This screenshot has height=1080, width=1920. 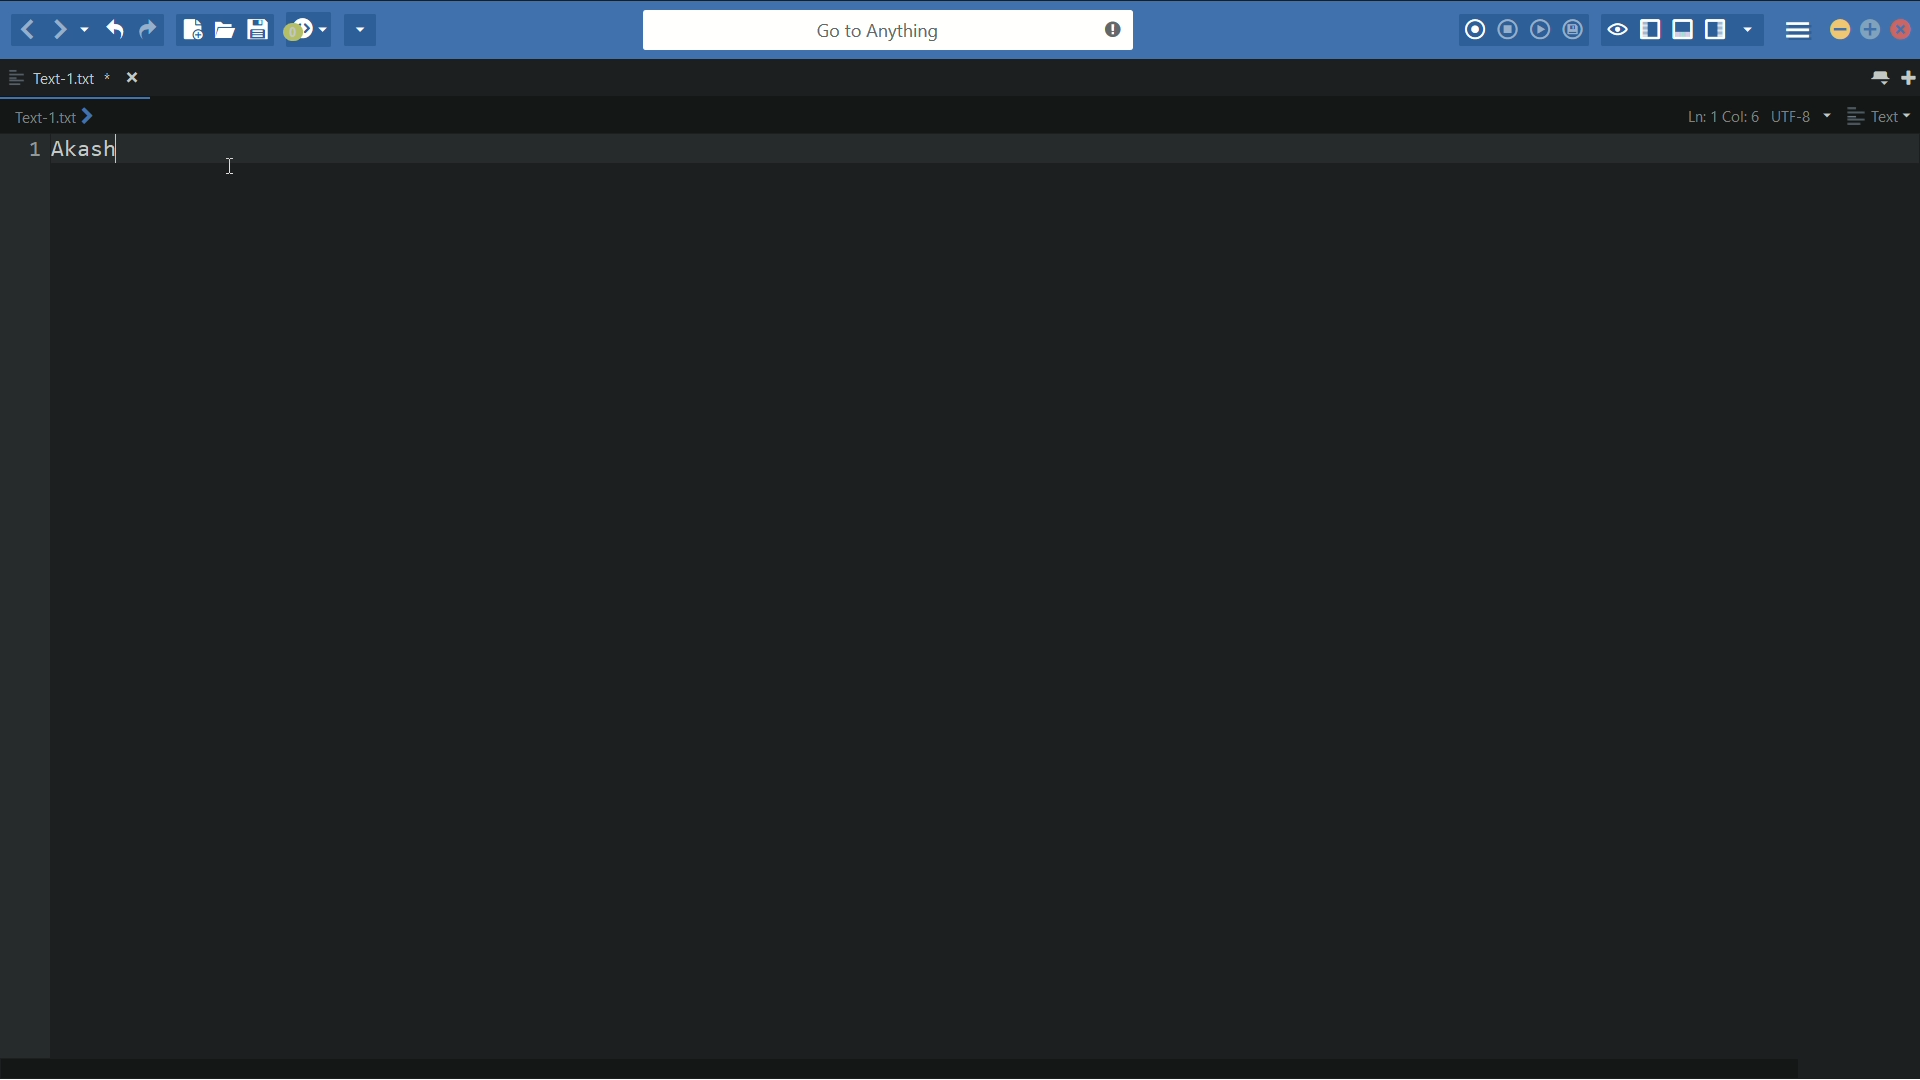 What do you see at coordinates (907, 1072) in the screenshot?
I see `Horizontal scroll bar` at bounding box center [907, 1072].